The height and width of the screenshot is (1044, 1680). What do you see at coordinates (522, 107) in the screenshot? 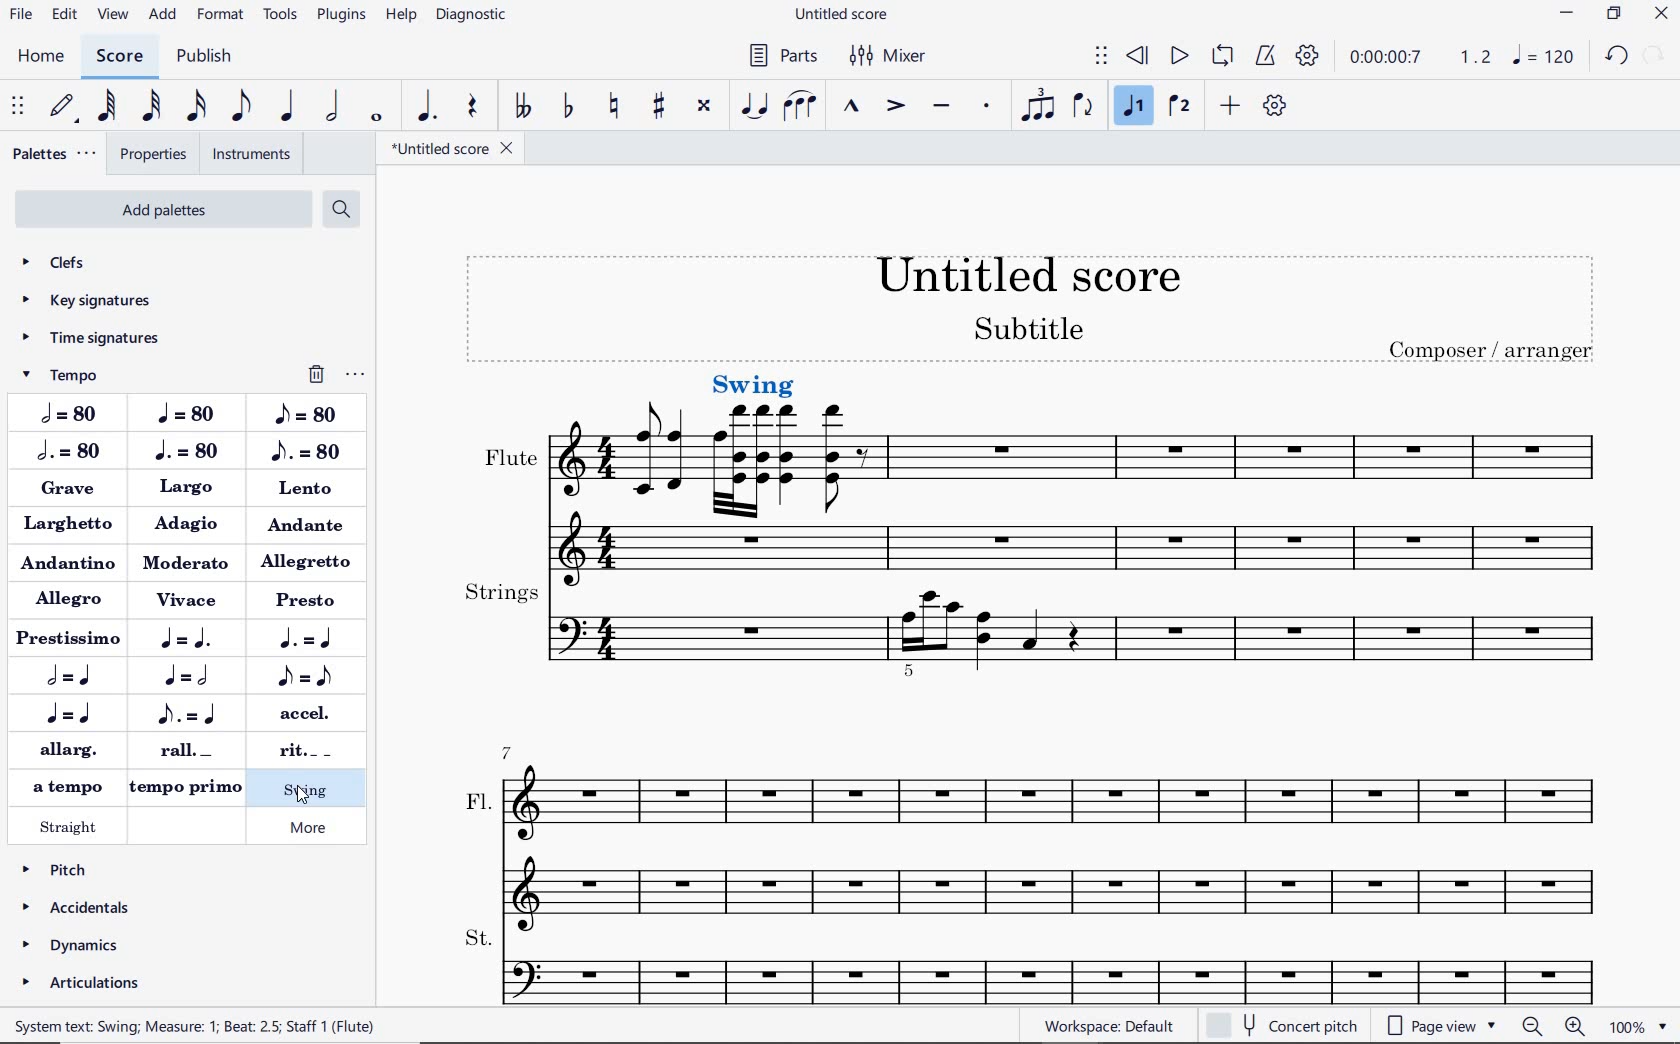
I see `TOGGLE DOUBLE-FLAT` at bounding box center [522, 107].